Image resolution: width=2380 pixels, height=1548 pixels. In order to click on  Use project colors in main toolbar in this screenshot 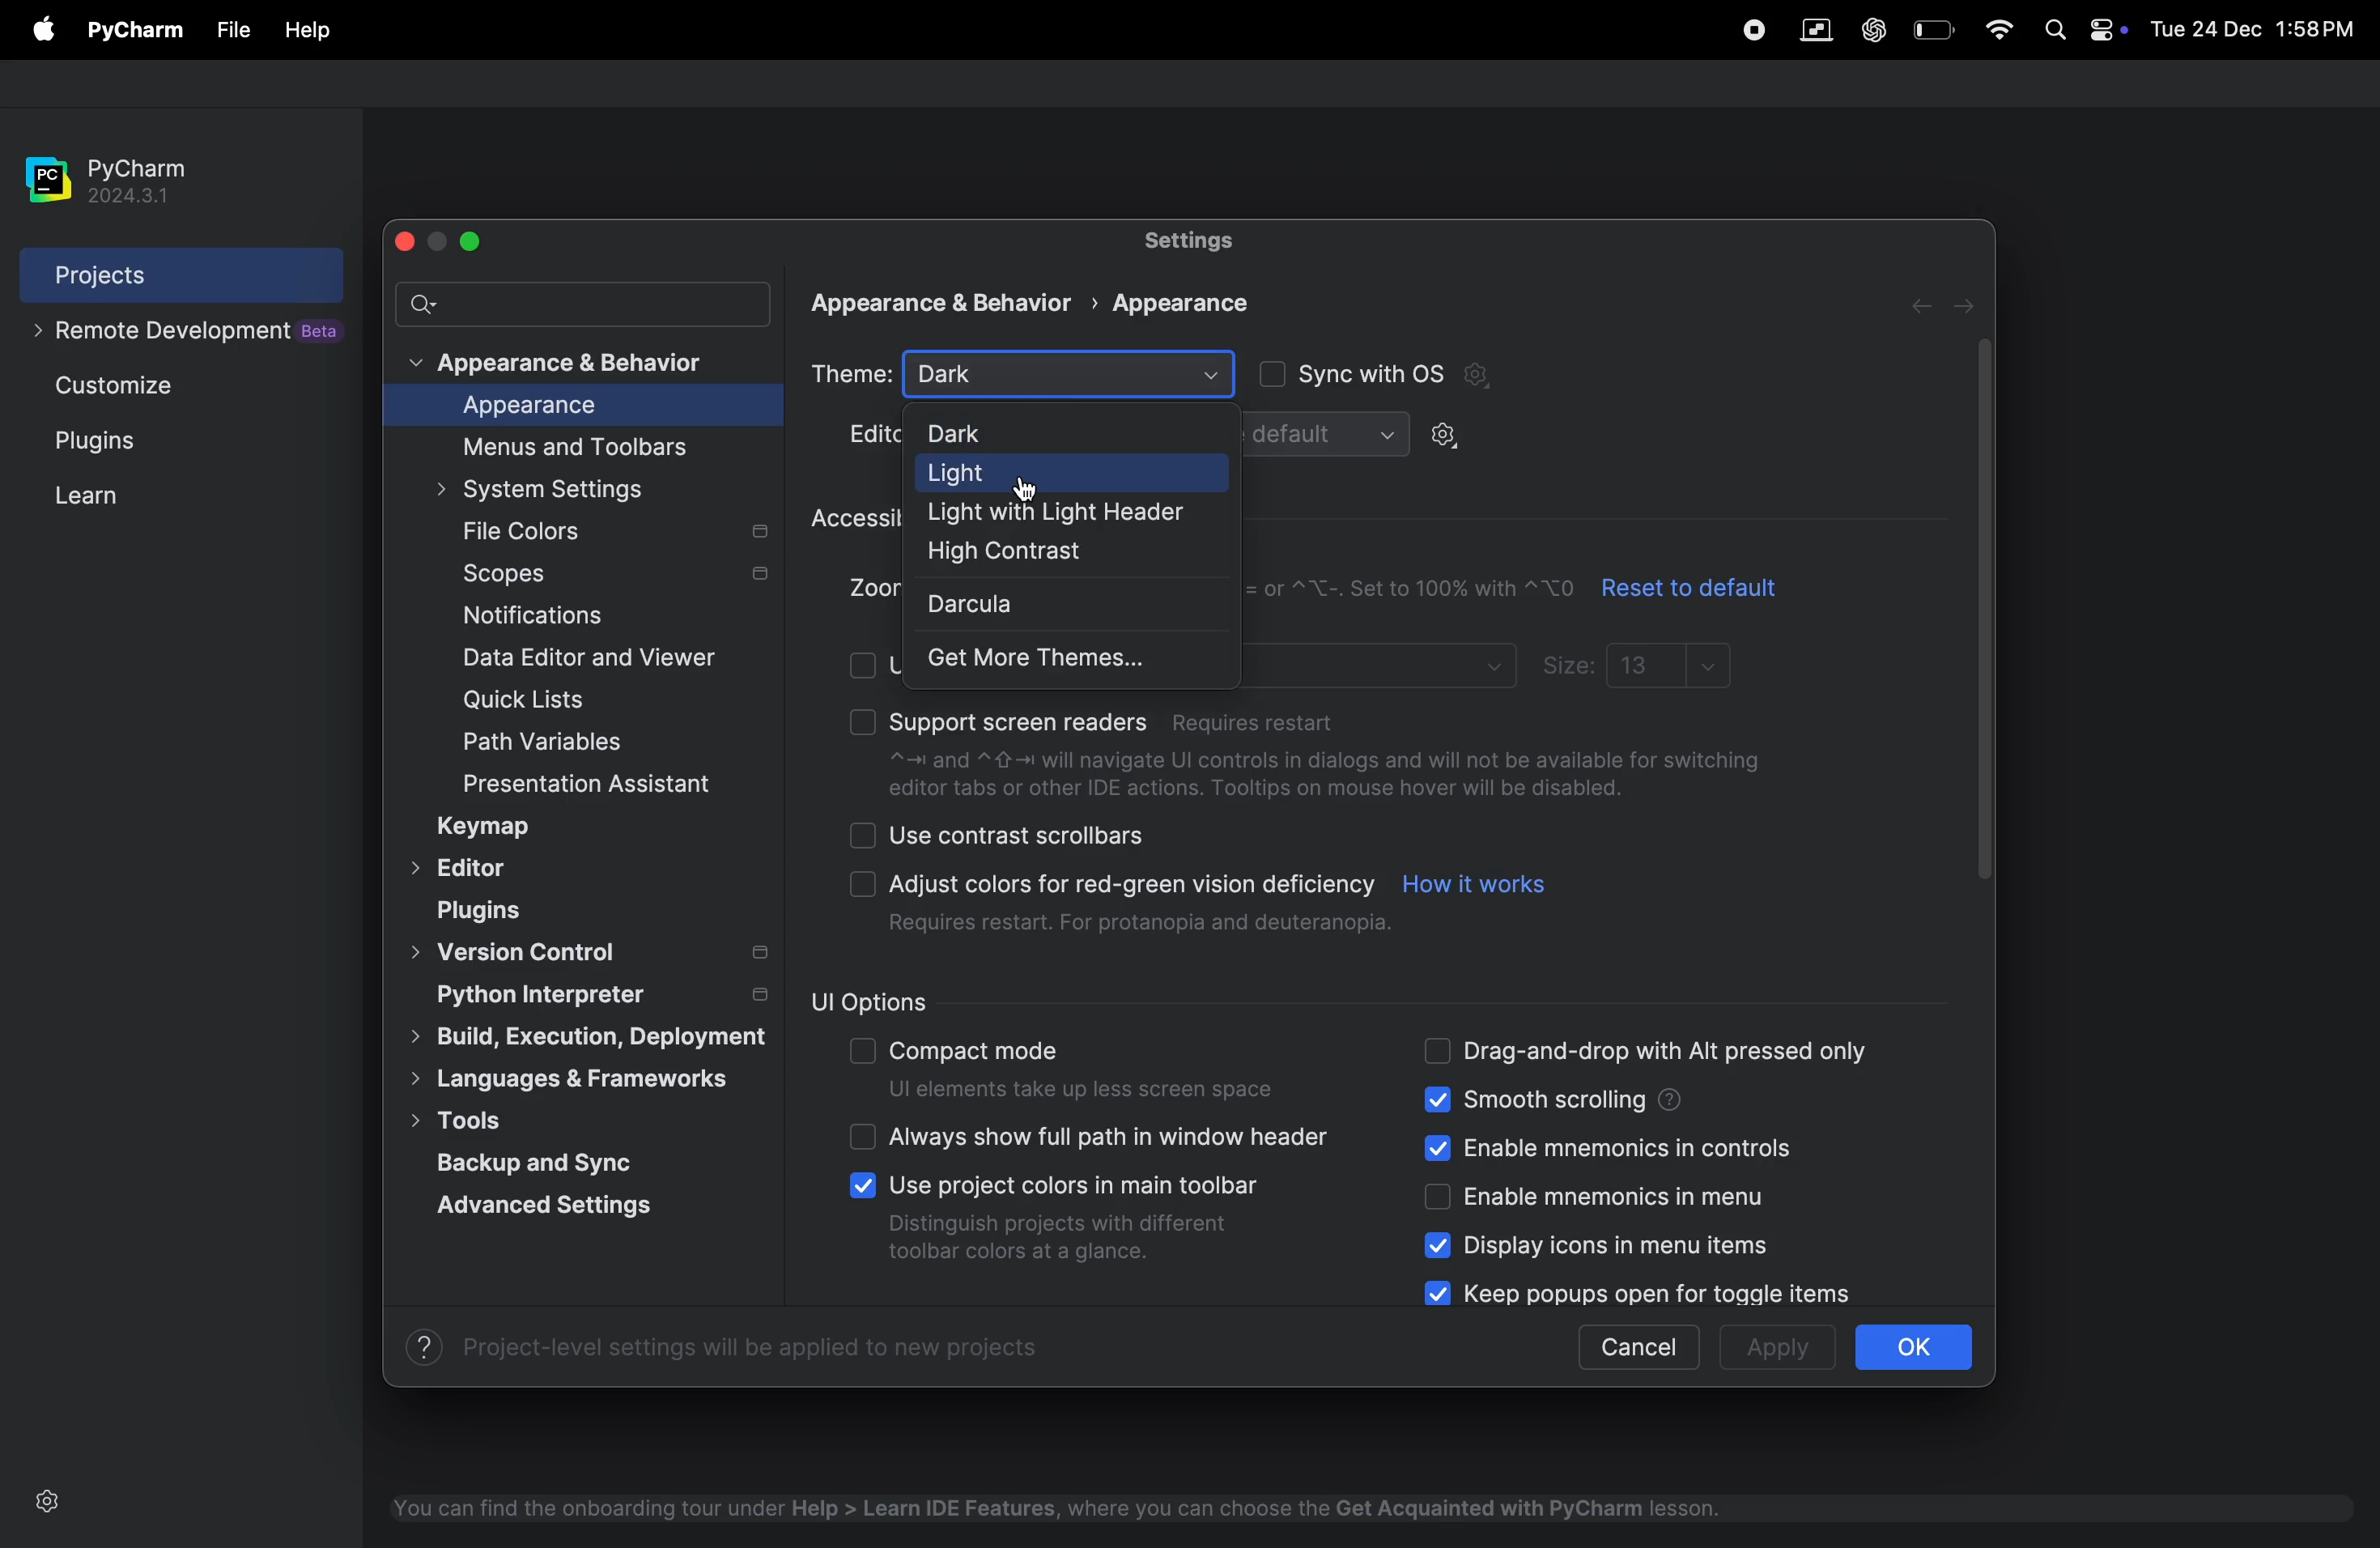, I will do `click(1090, 1183)`.